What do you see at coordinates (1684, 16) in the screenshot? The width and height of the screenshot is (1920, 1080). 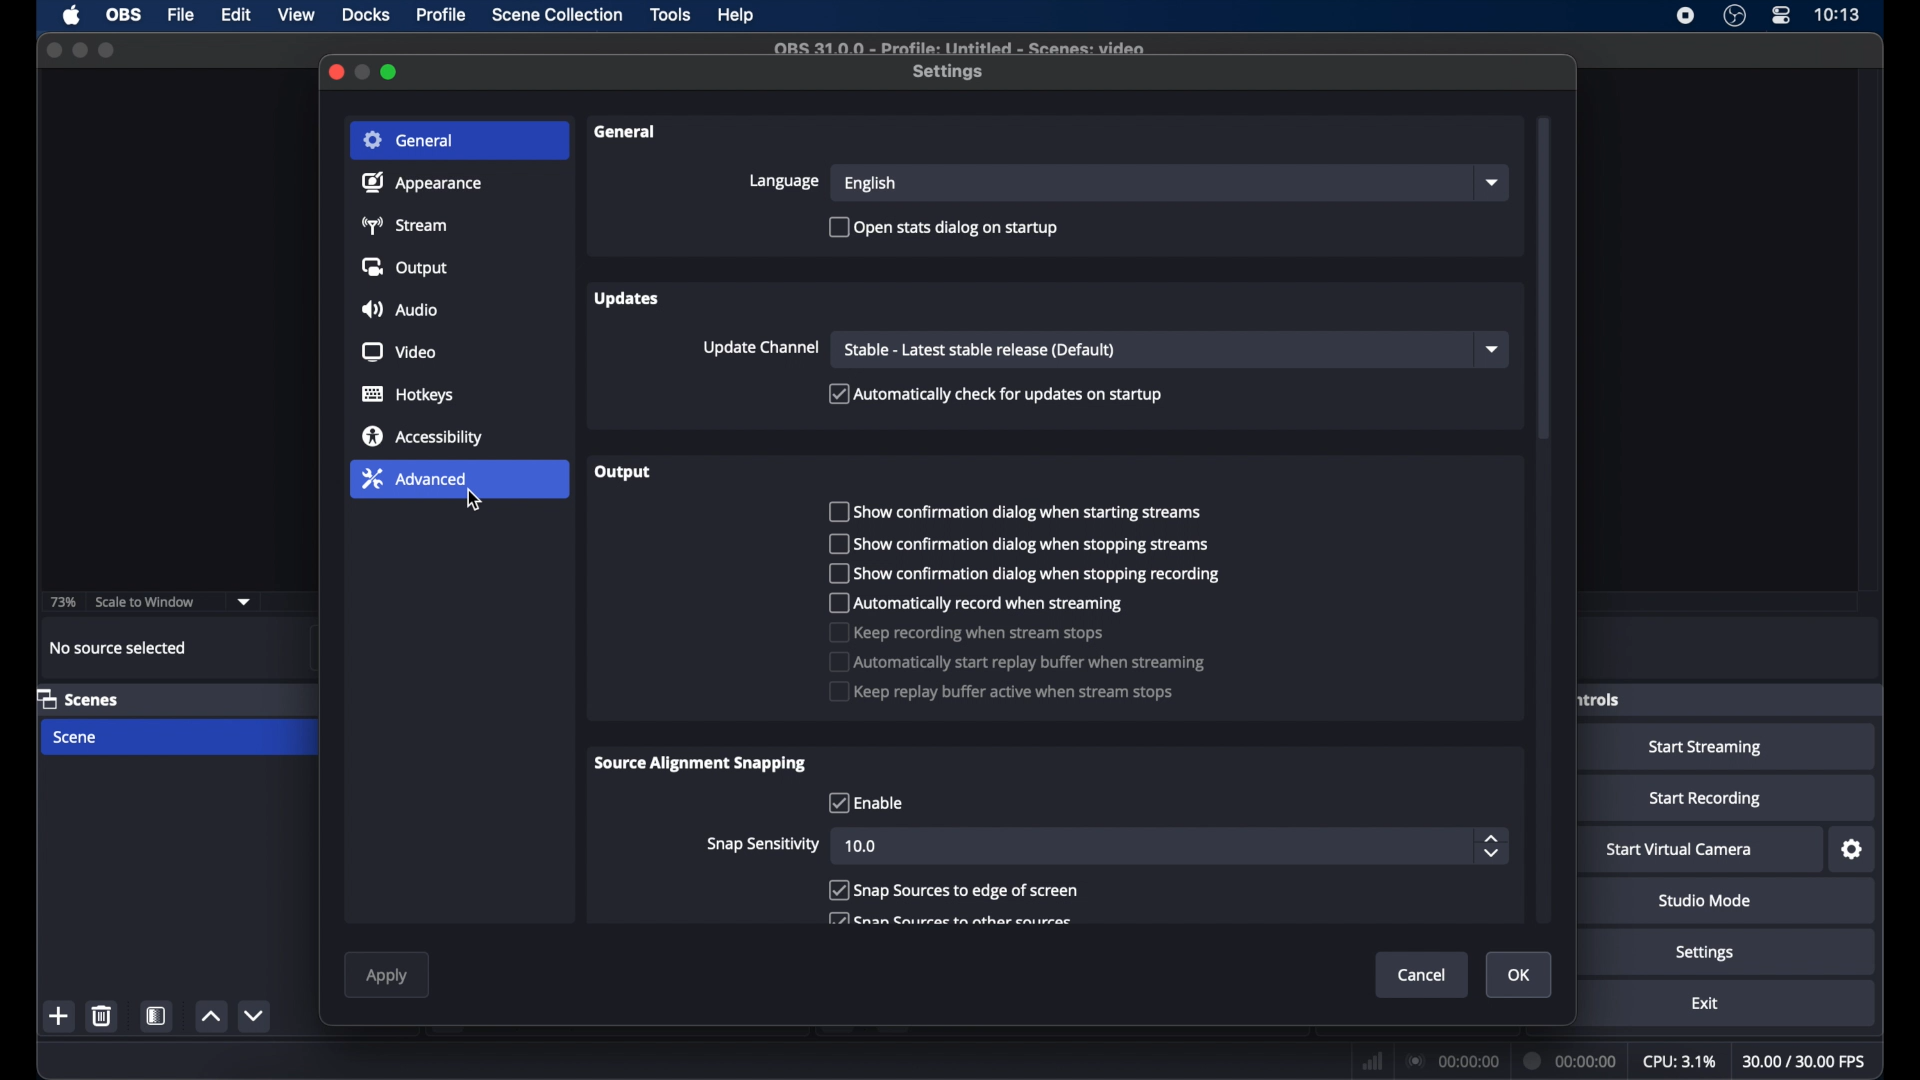 I see `screen recorder` at bounding box center [1684, 16].